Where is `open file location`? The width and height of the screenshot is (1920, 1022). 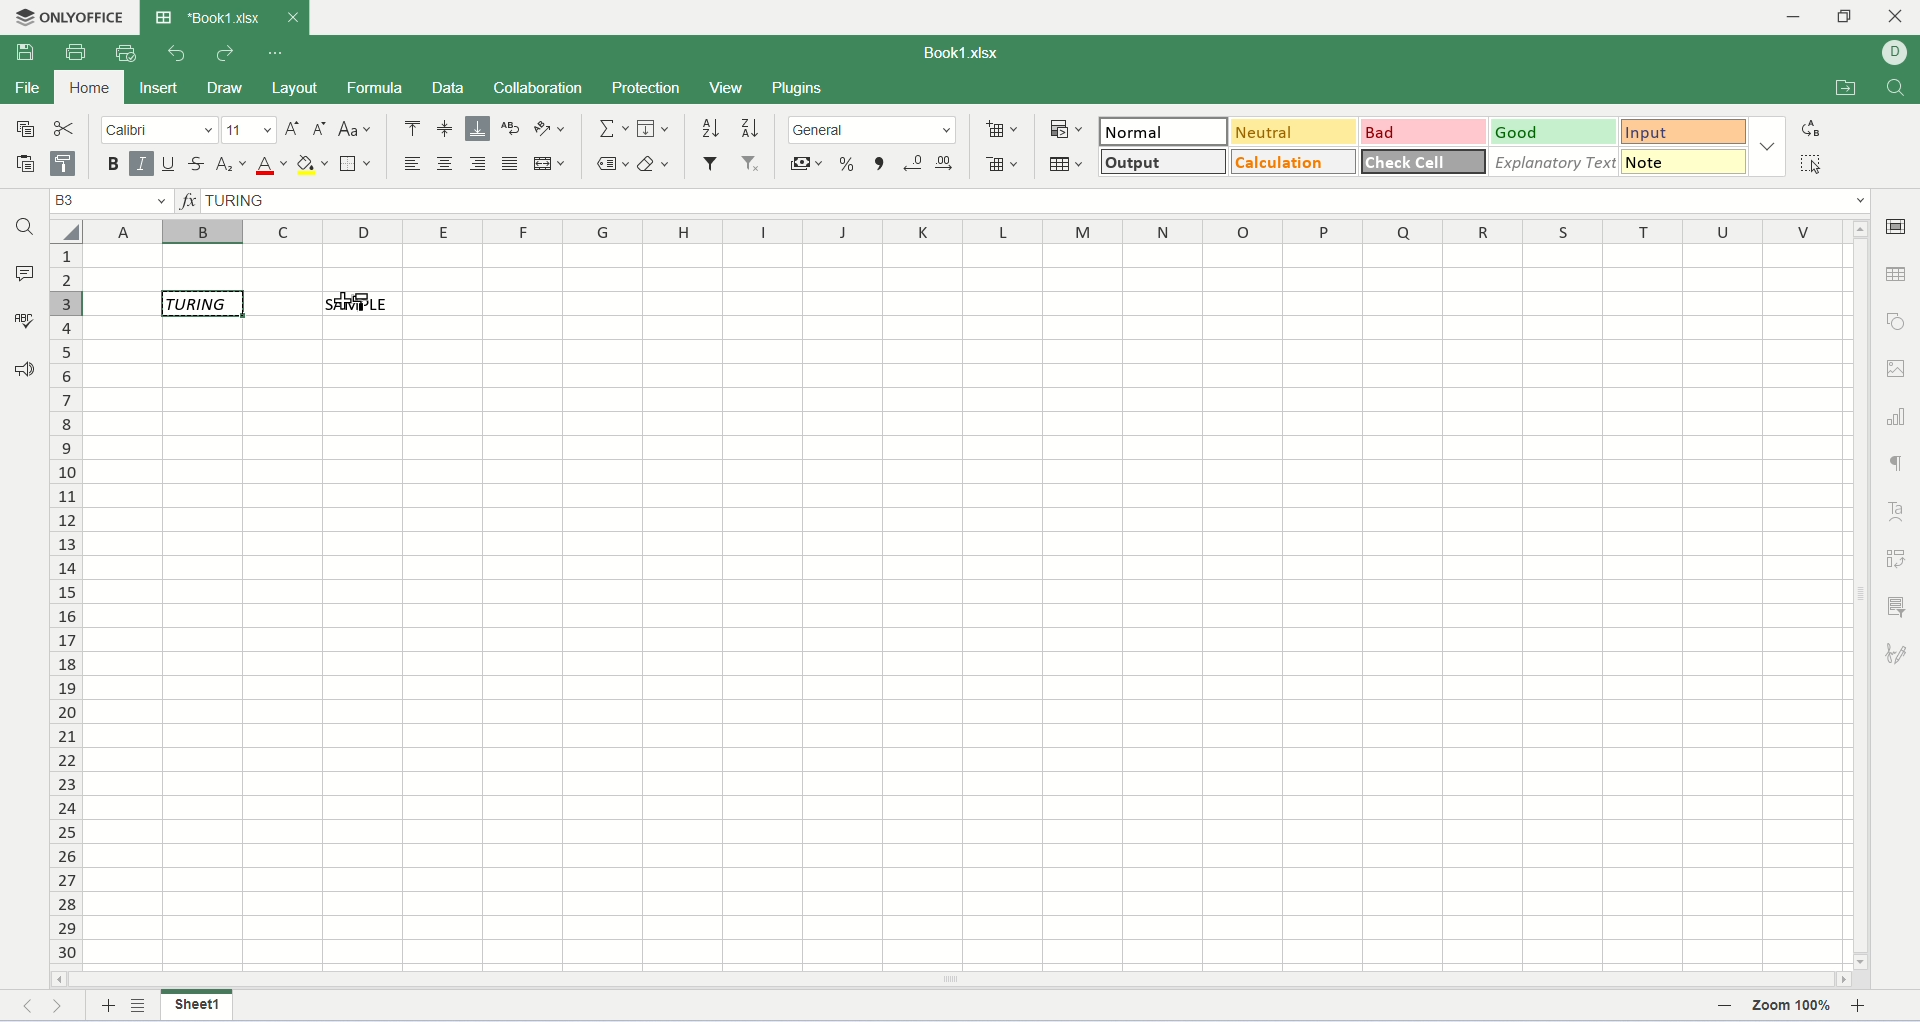
open file location is located at coordinates (1843, 88).